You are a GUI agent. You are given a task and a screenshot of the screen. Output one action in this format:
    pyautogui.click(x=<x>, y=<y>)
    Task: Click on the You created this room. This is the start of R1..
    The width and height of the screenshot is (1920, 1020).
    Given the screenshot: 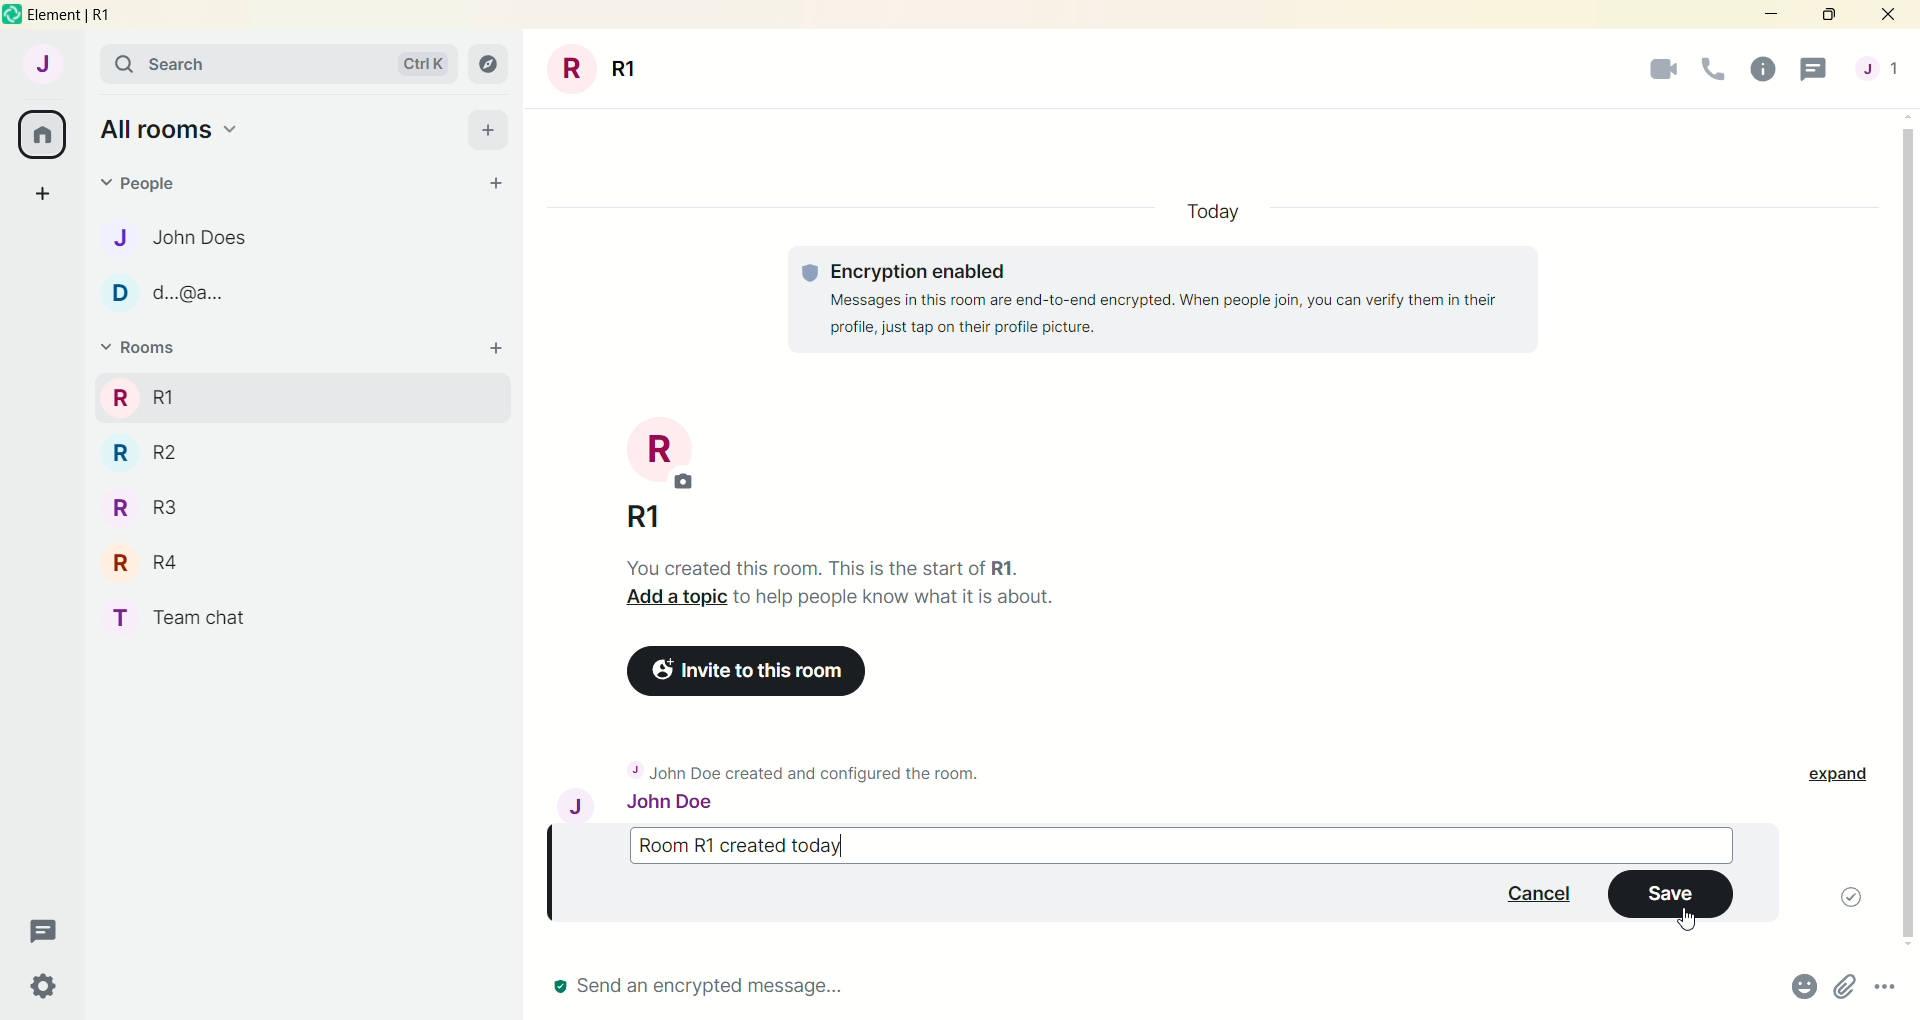 What is the action you would take?
    pyautogui.click(x=836, y=565)
    